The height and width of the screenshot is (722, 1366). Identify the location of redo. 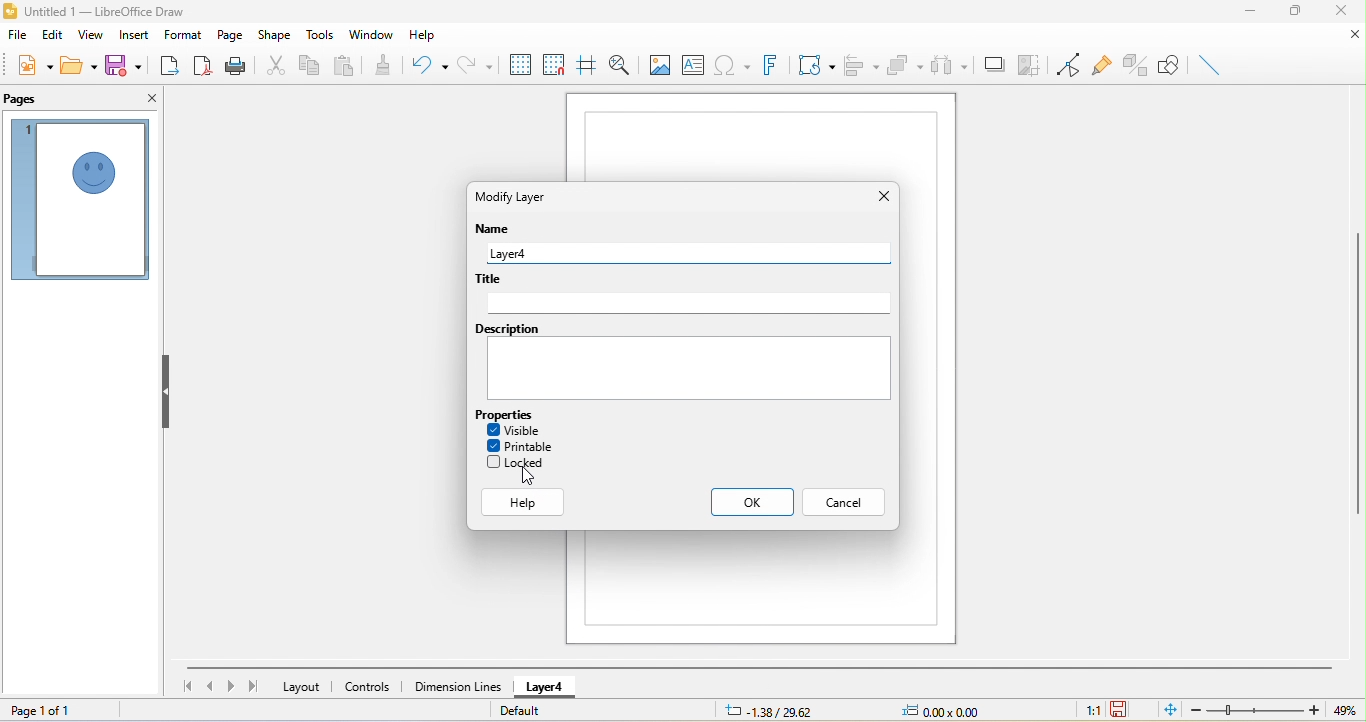
(479, 63).